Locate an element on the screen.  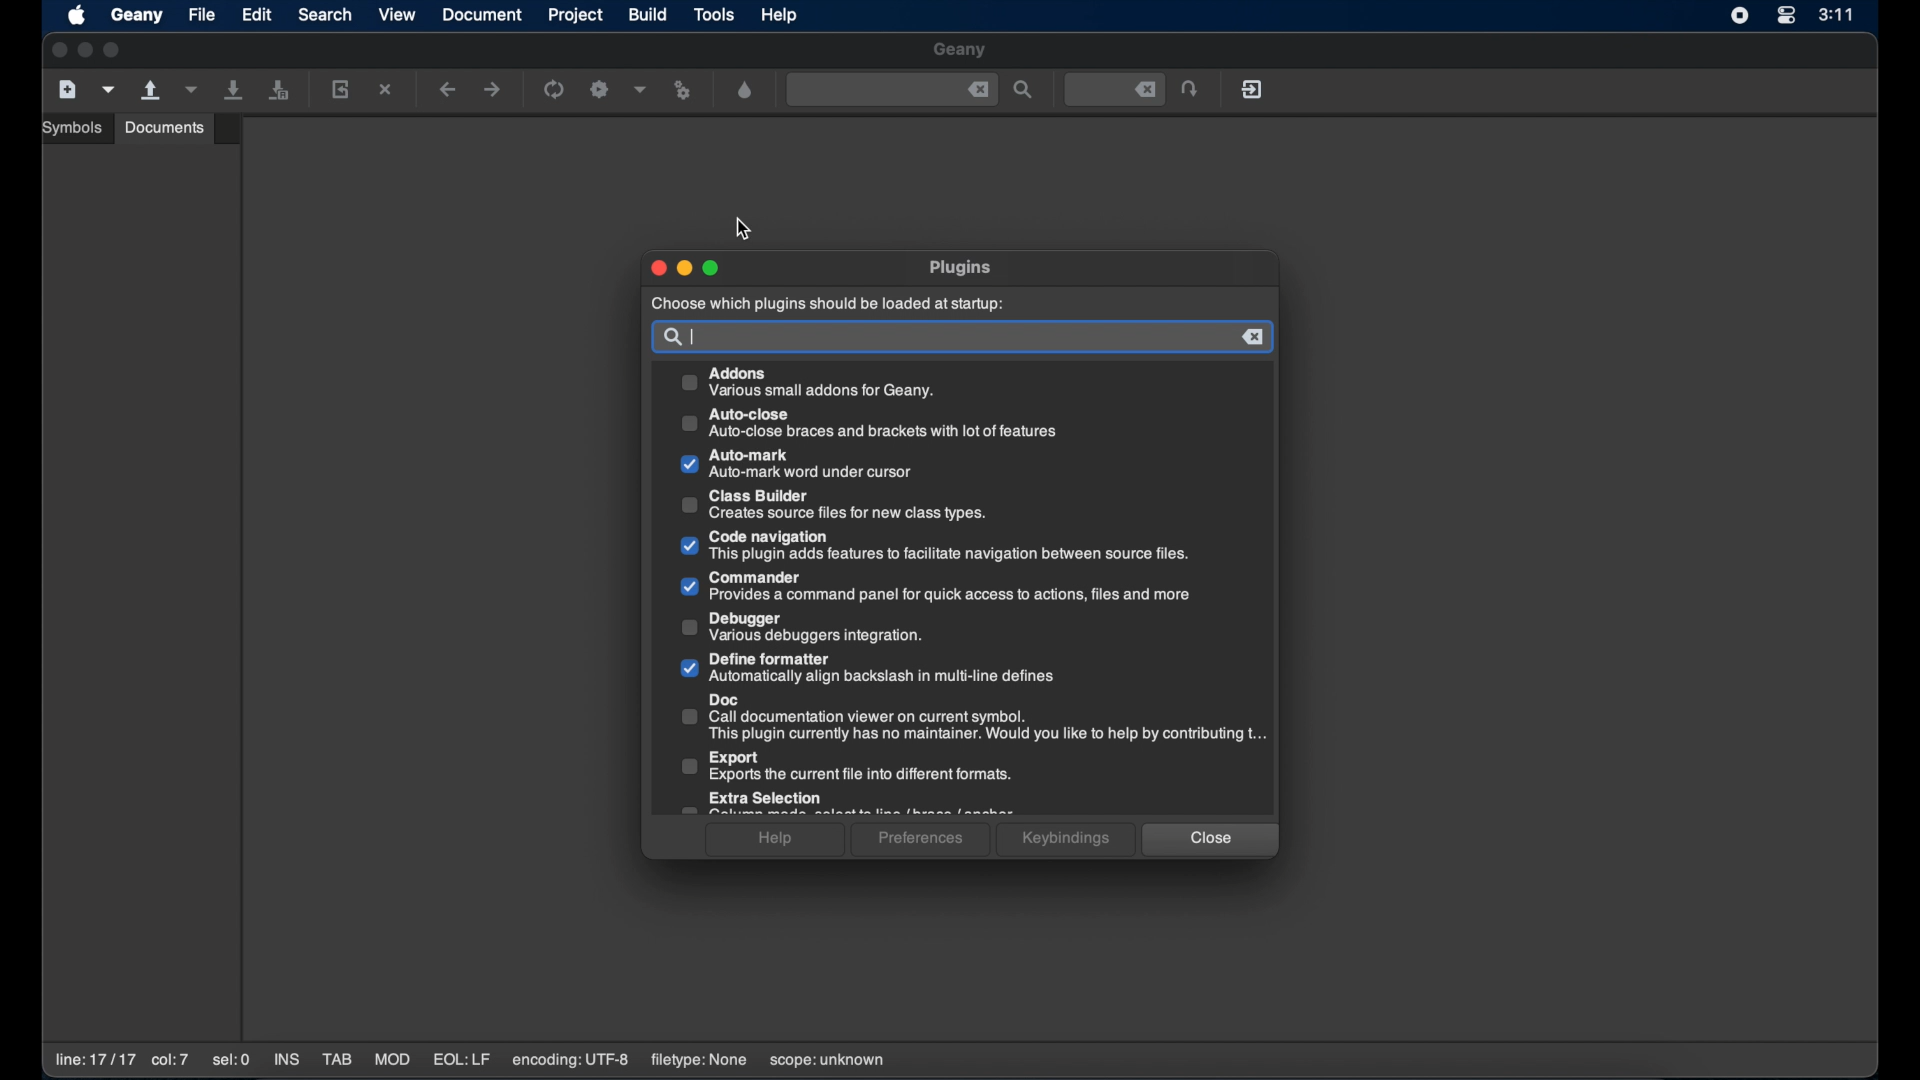
Extra Selection is located at coordinates (890, 804).